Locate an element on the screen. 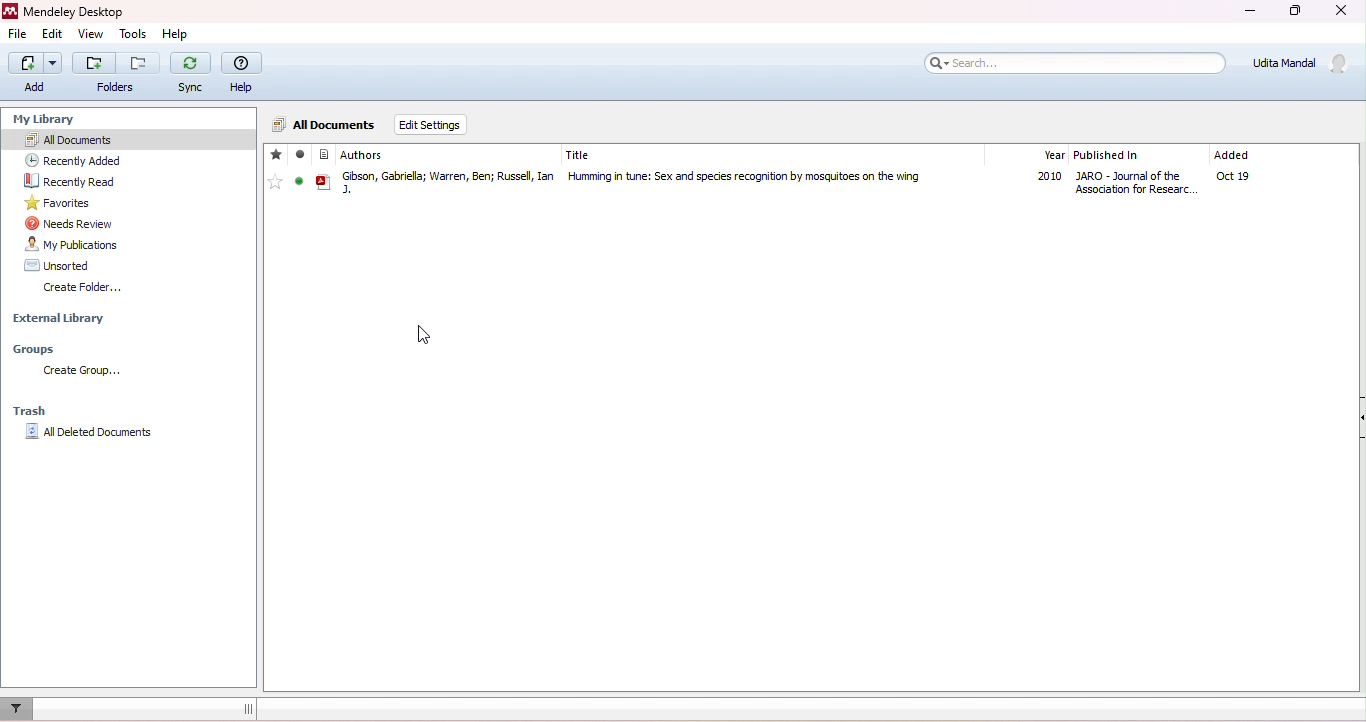 The image size is (1366, 722). edit is located at coordinates (18, 35).